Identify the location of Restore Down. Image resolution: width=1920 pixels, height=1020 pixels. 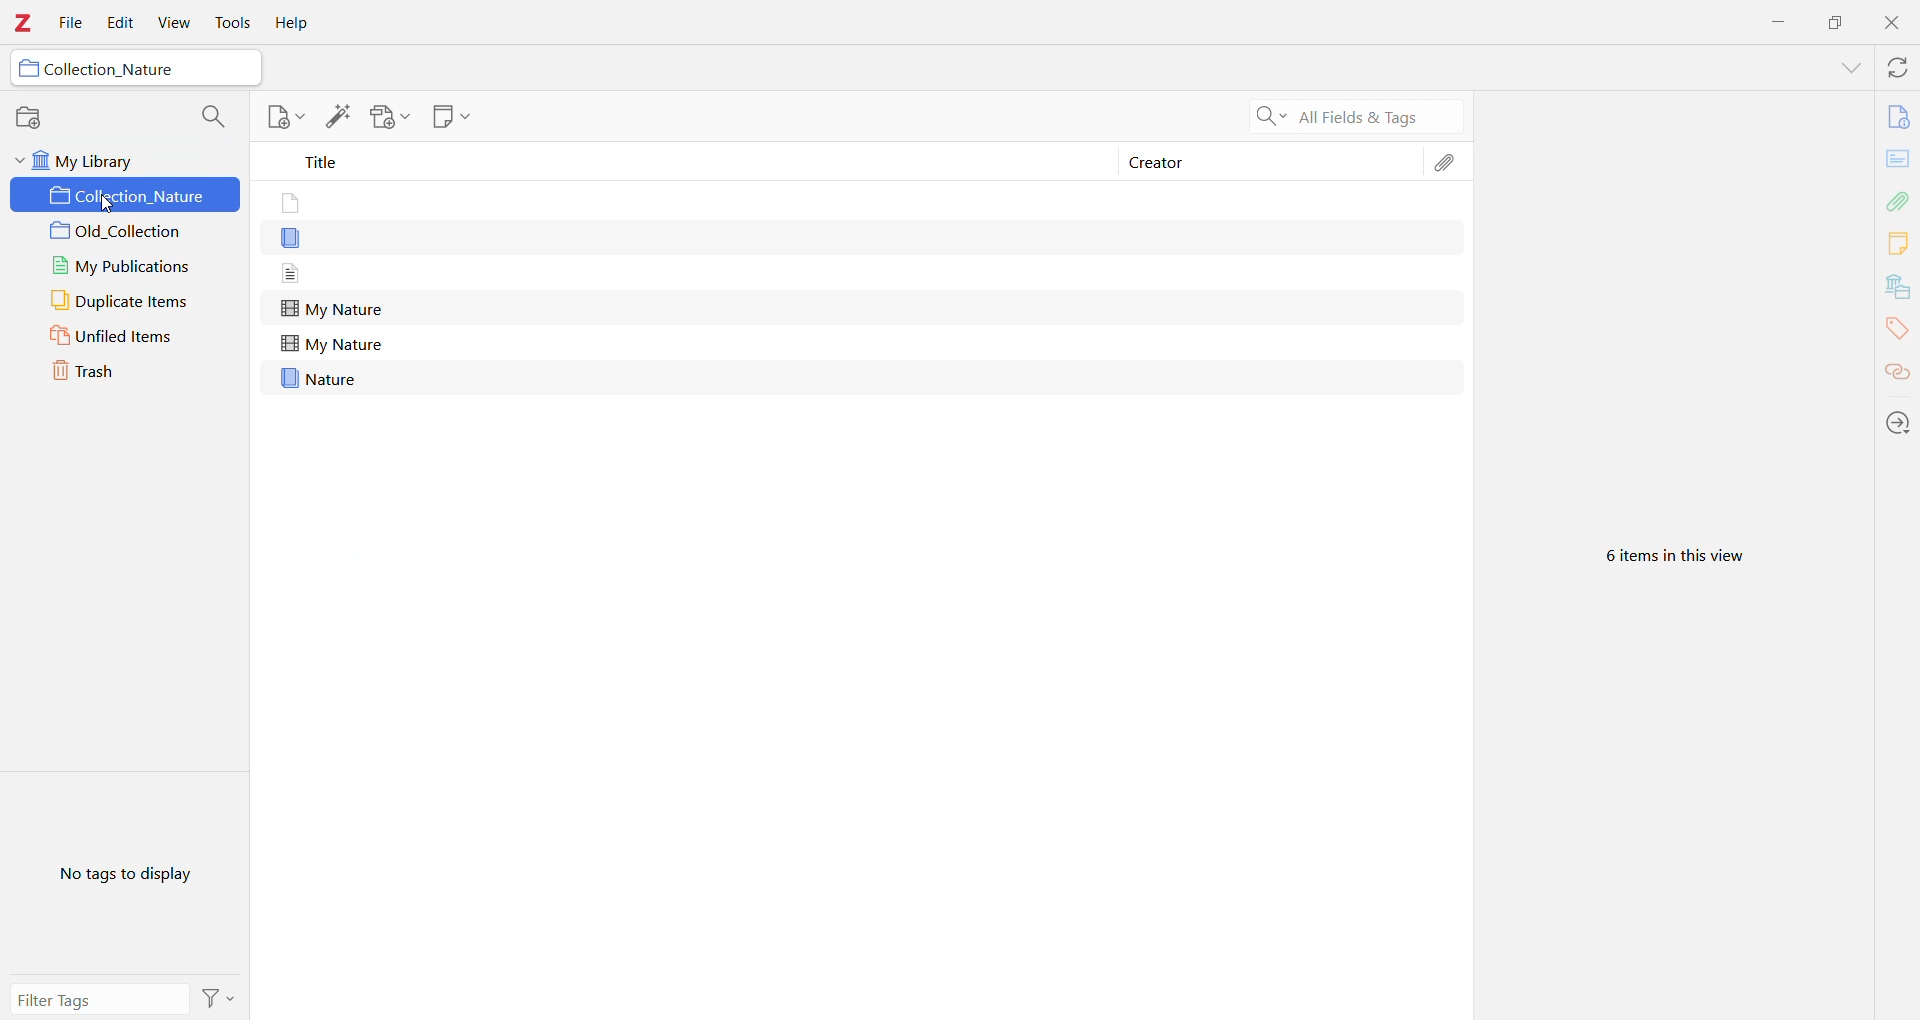
(1836, 22).